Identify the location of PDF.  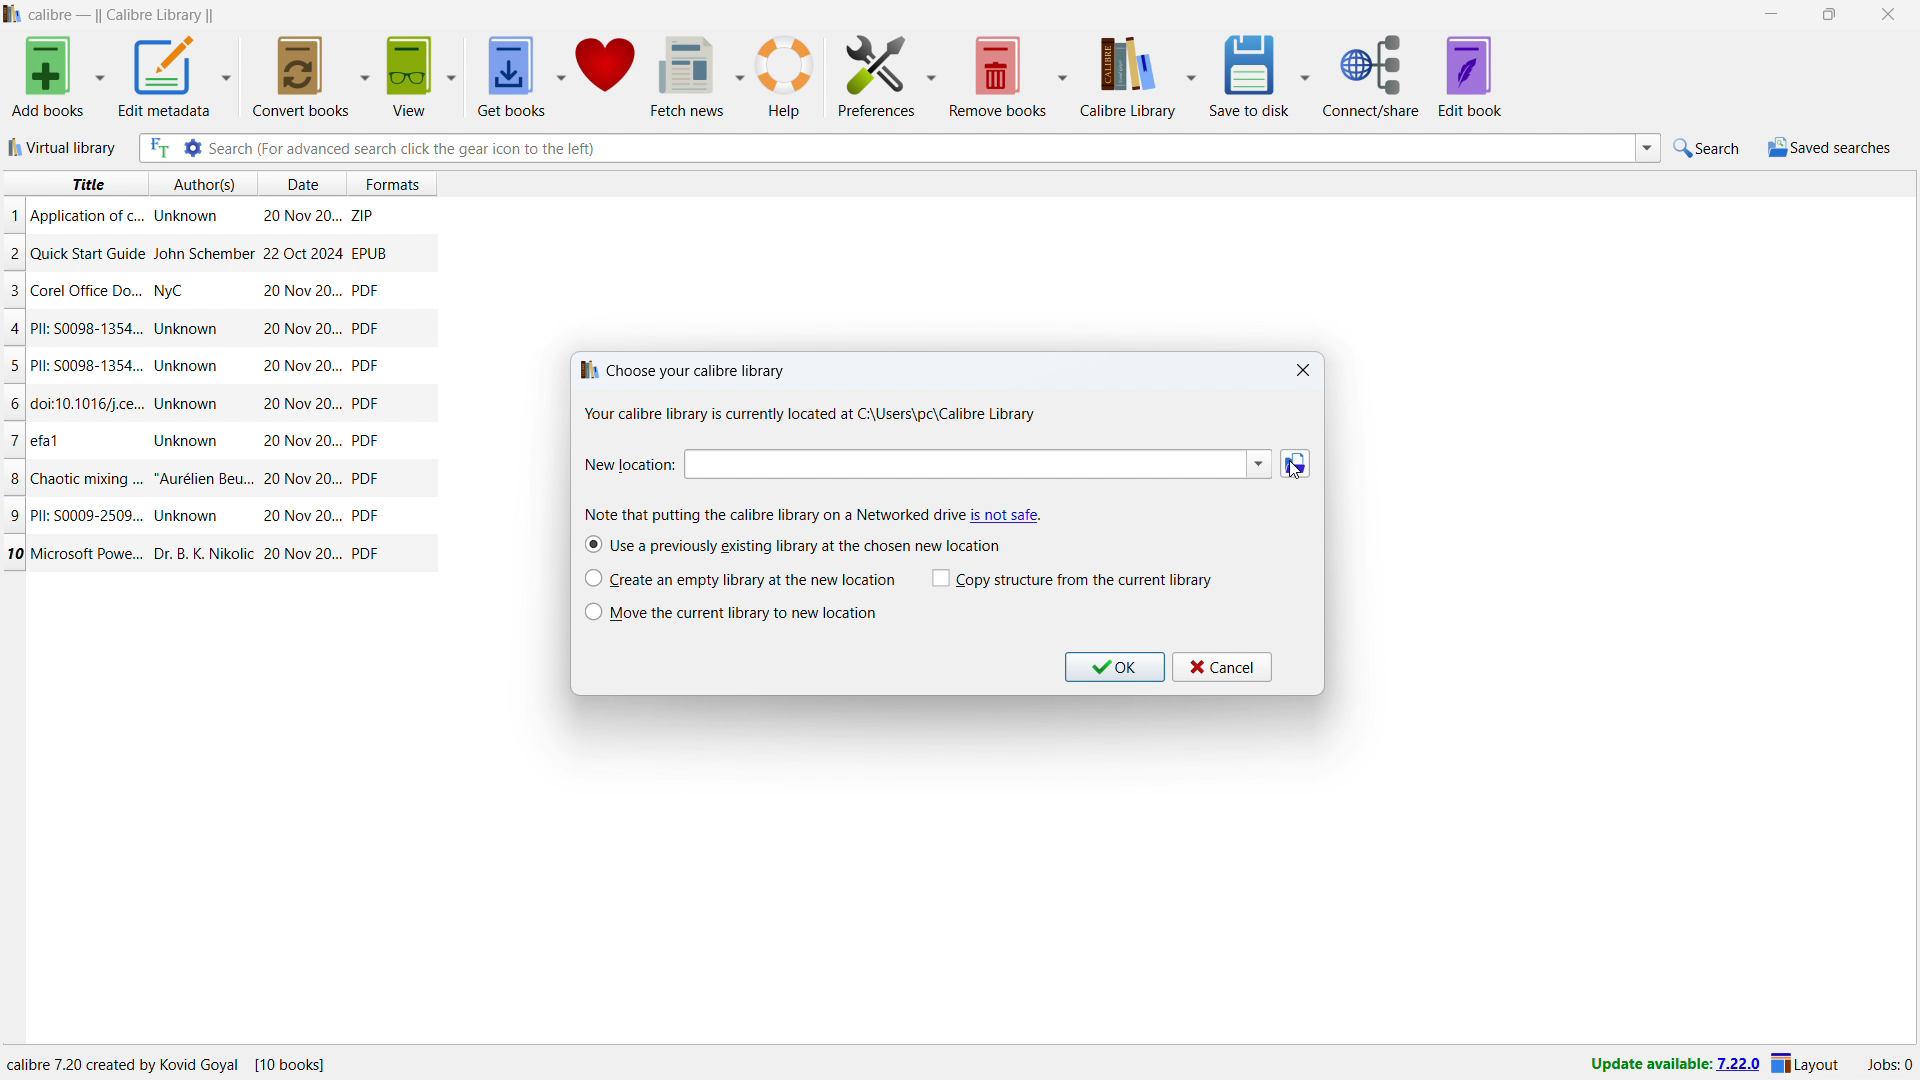
(366, 441).